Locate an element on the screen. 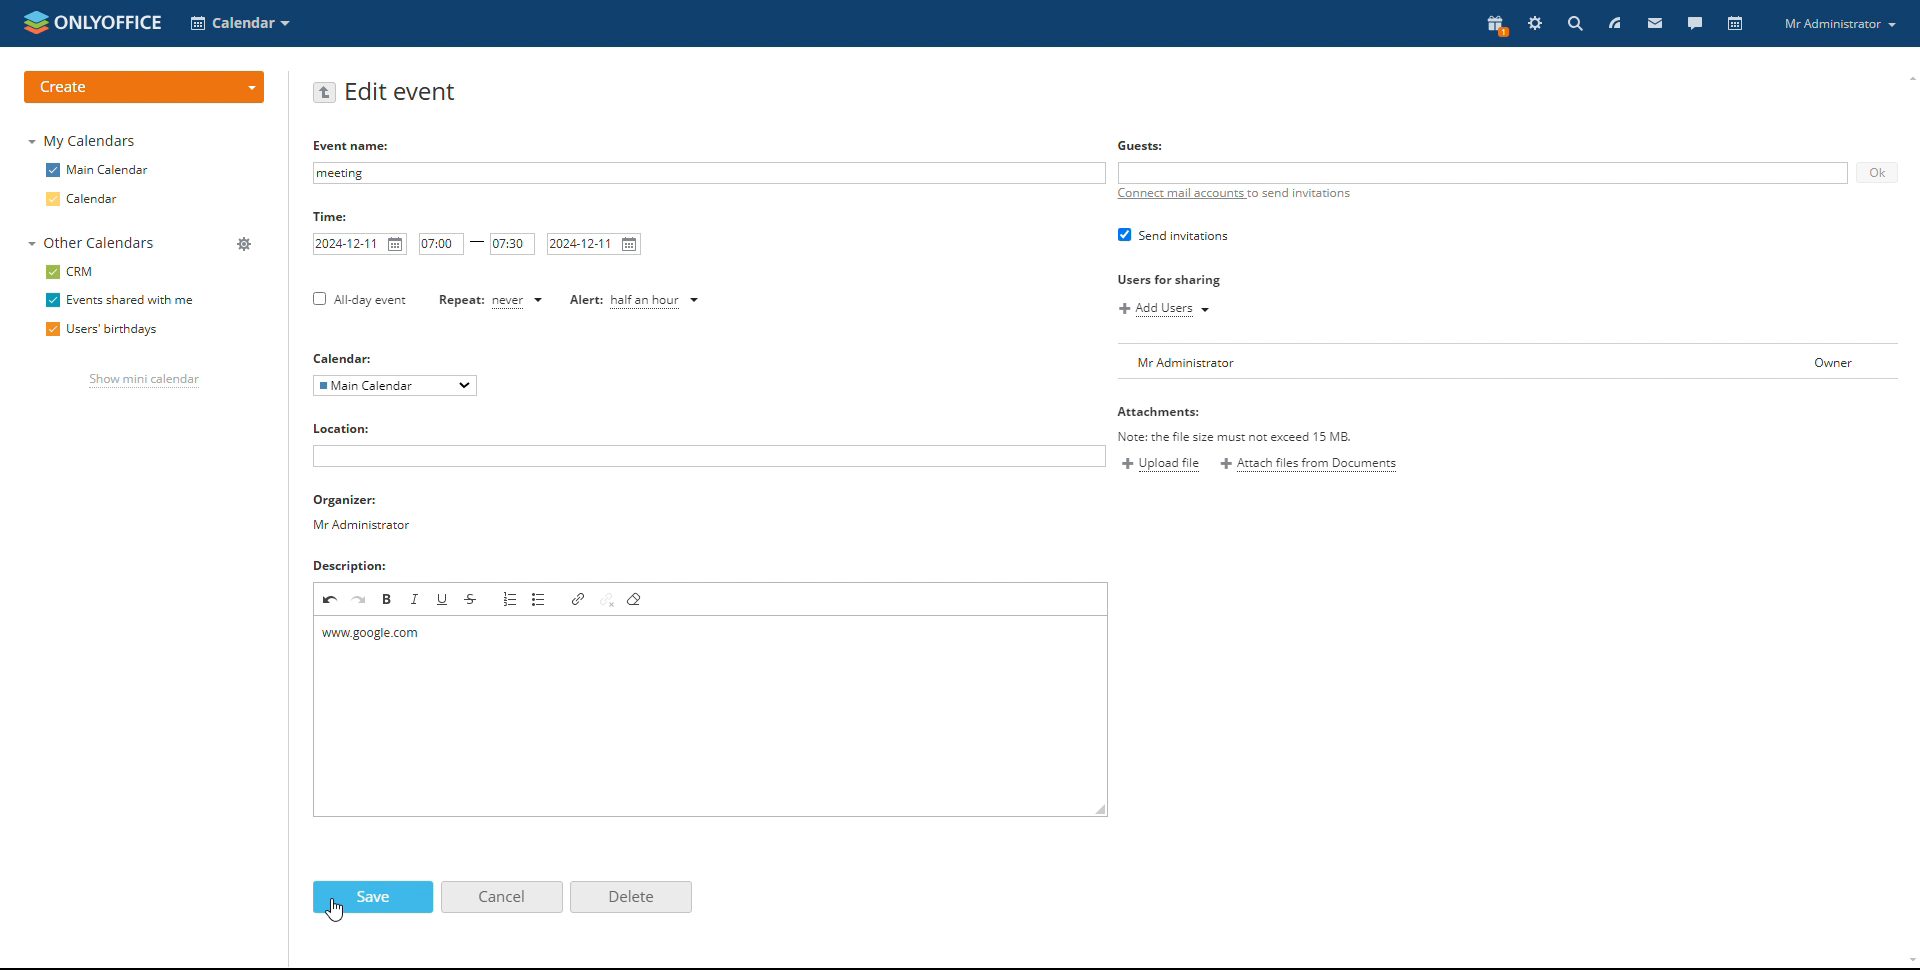  delete is located at coordinates (631, 898).